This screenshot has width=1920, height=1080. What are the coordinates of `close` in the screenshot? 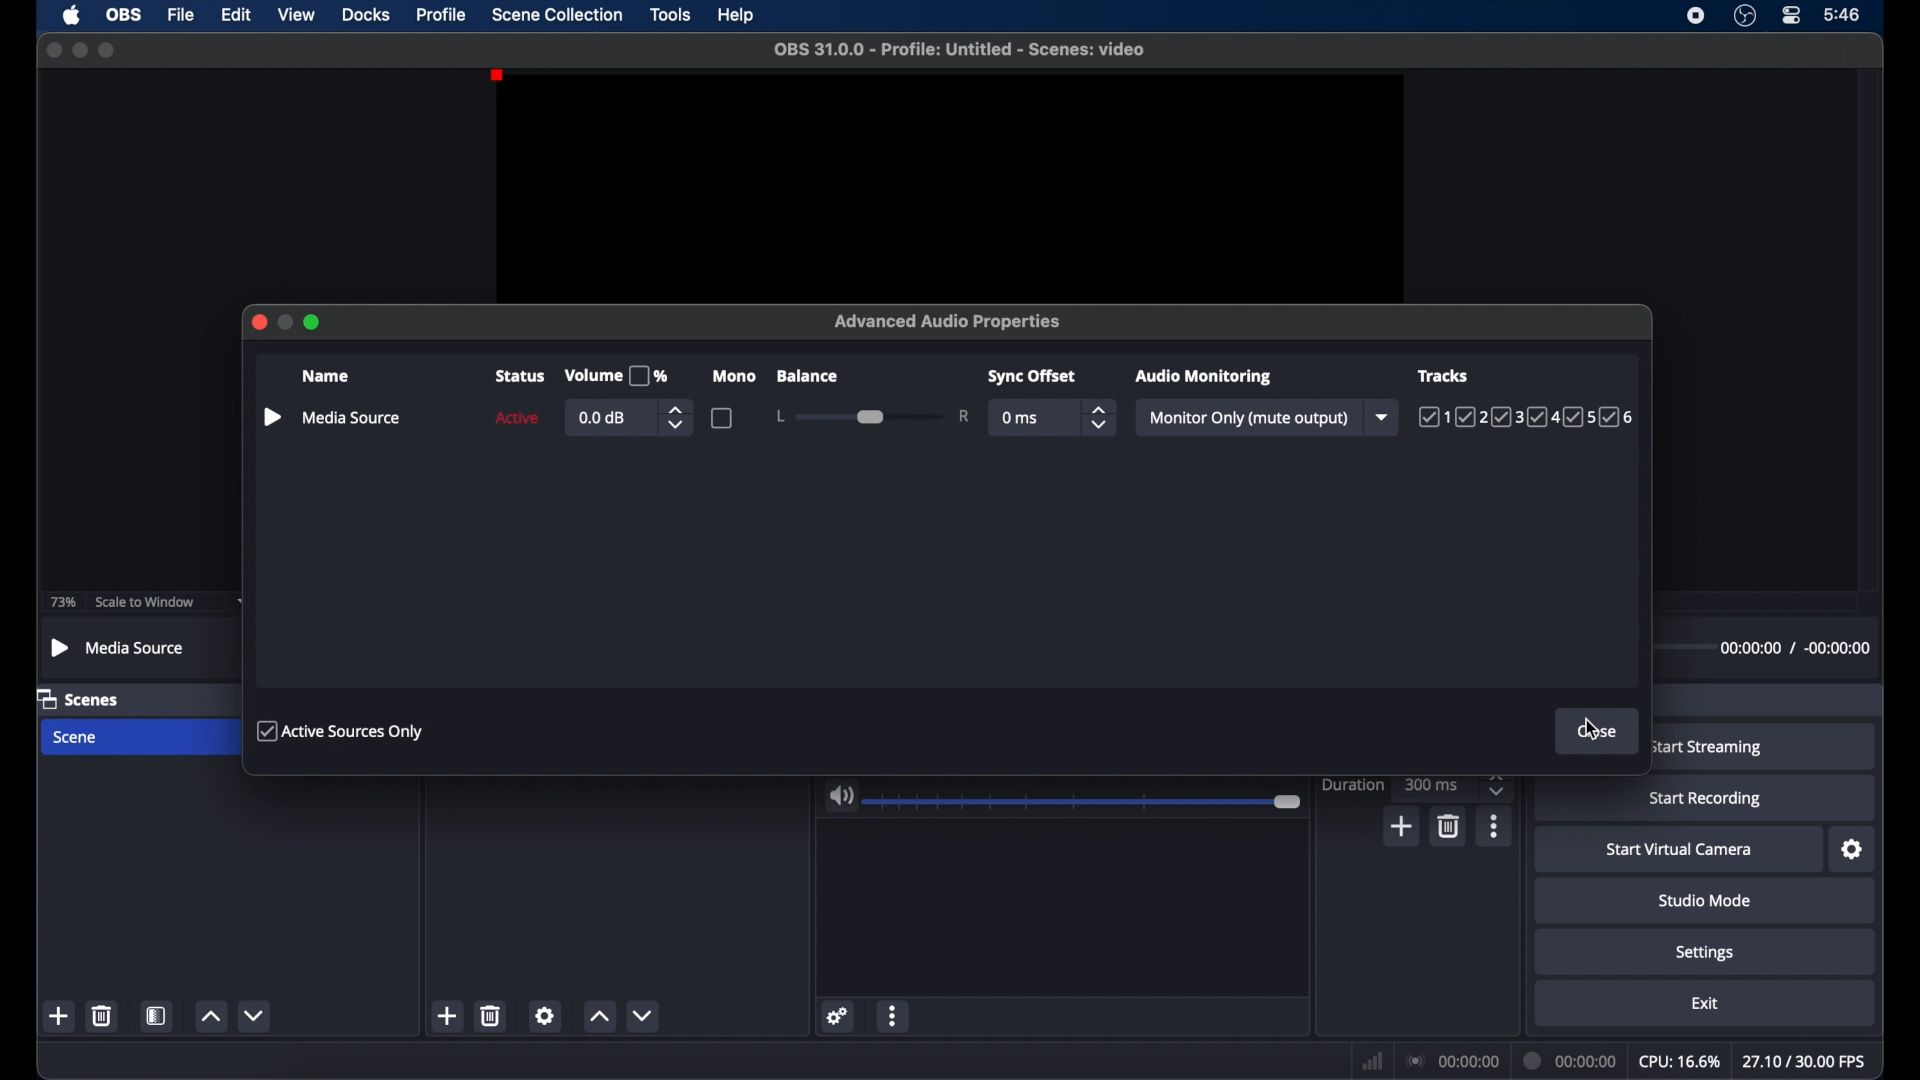 It's located at (53, 50).